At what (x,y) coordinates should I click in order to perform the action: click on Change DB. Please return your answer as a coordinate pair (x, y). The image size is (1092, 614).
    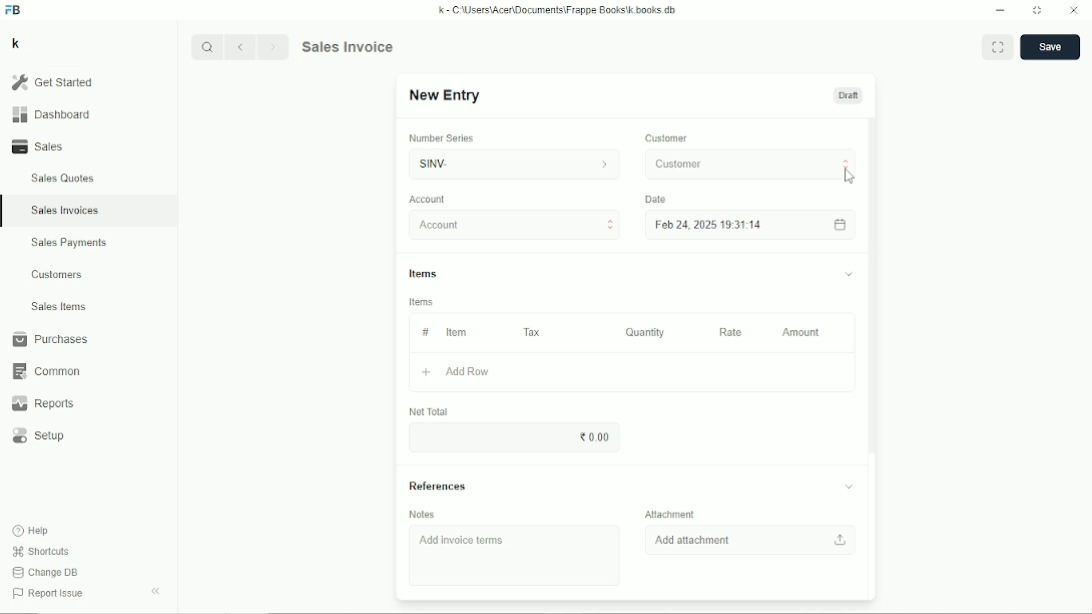
    Looking at the image, I should click on (45, 573).